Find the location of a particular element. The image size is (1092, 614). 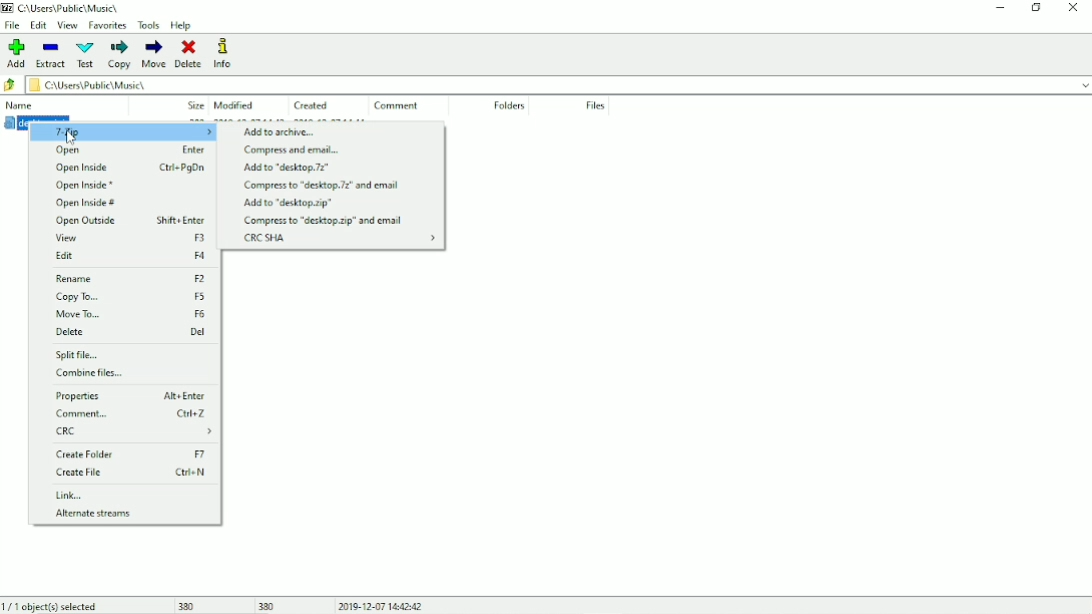

Close is located at coordinates (1075, 9).